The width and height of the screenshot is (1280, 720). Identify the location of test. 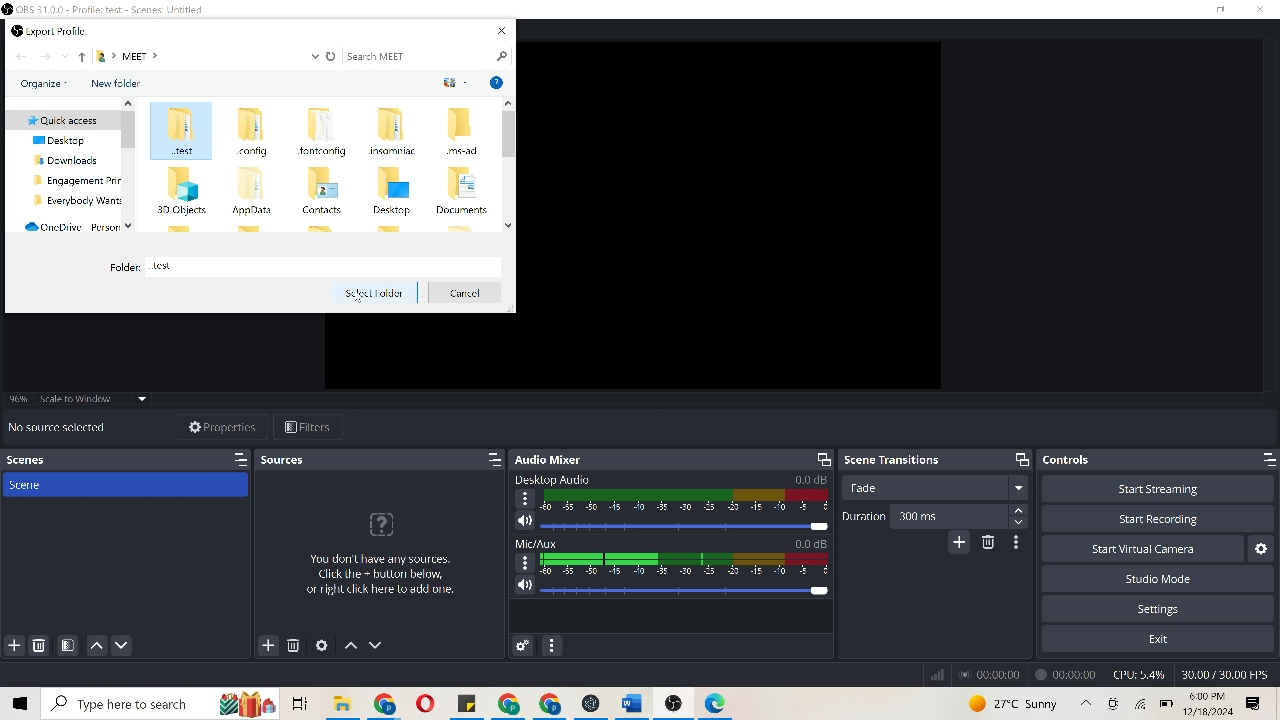
(178, 134).